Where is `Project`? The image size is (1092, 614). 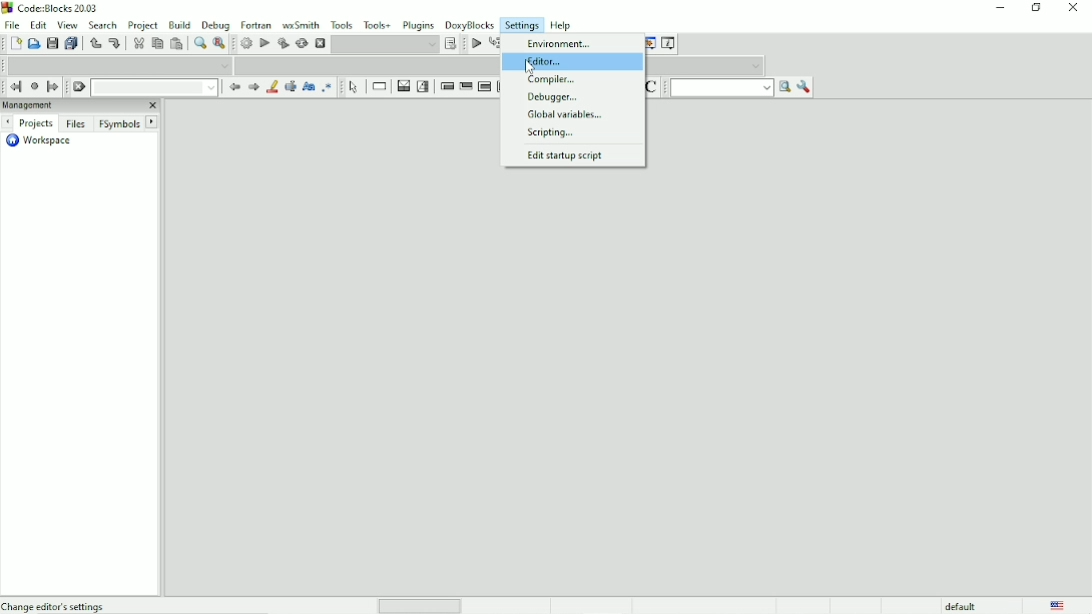 Project is located at coordinates (142, 24).